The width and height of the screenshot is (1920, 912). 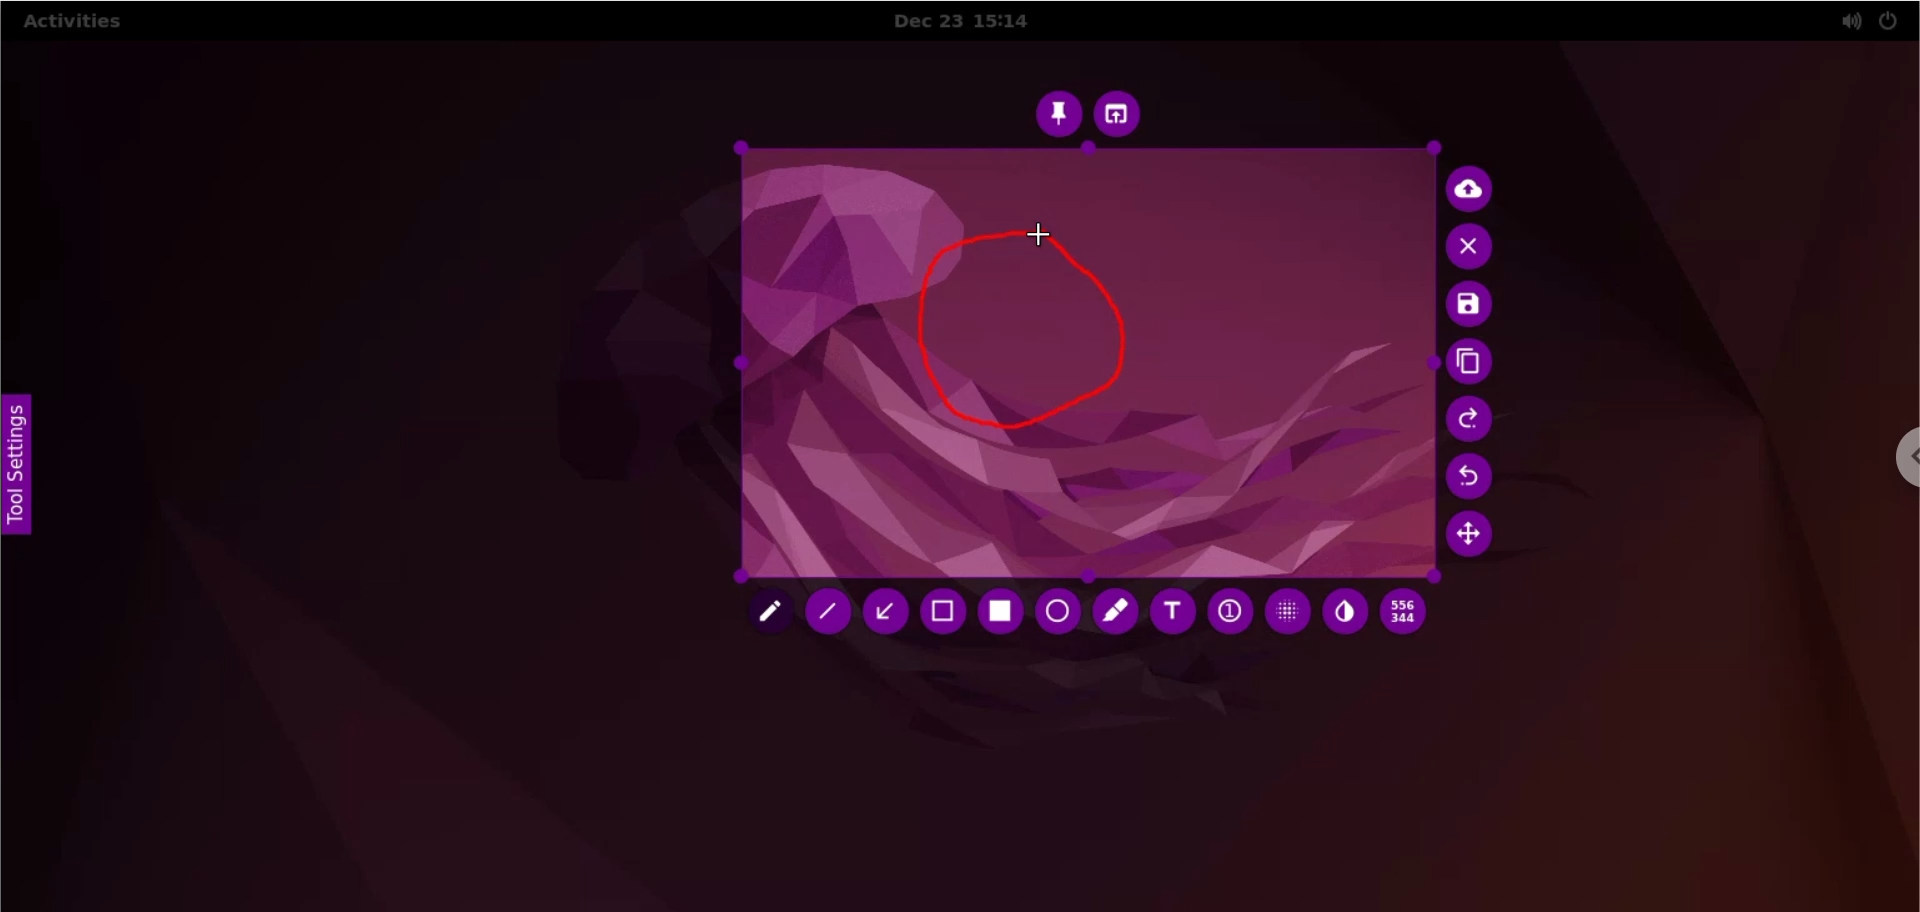 What do you see at coordinates (890, 611) in the screenshot?
I see `arrow` at bounding box center [890, 611].